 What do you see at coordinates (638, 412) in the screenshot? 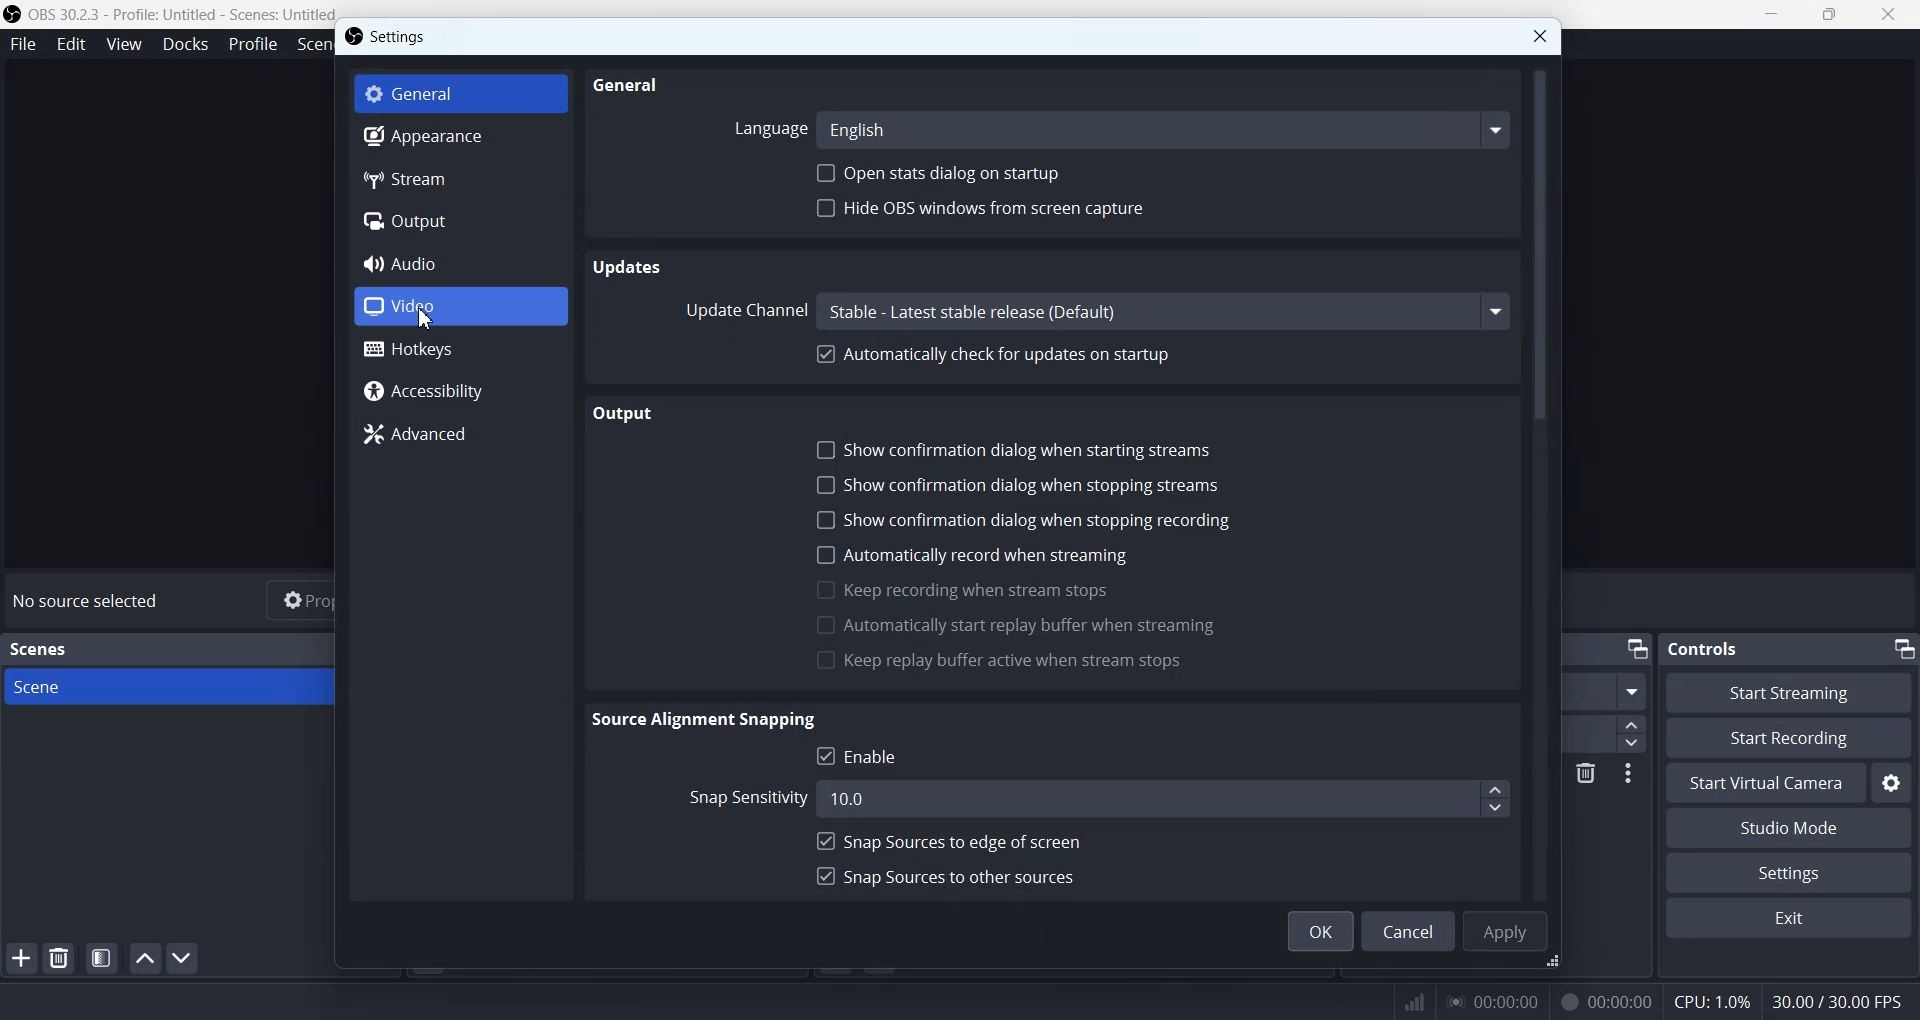
I see `Output` at bounding box center [638, 412].